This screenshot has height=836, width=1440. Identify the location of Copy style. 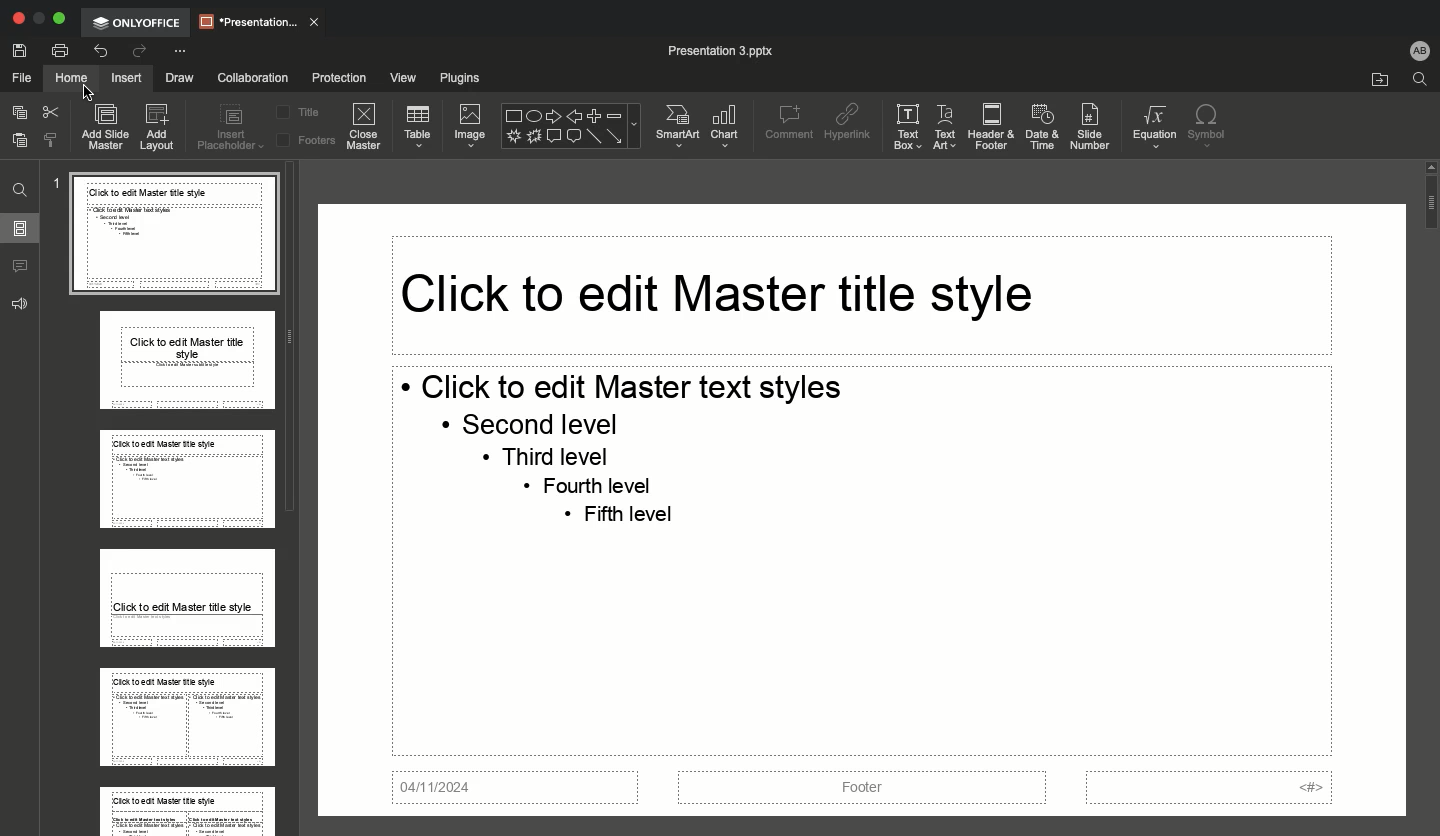
(50, 142).